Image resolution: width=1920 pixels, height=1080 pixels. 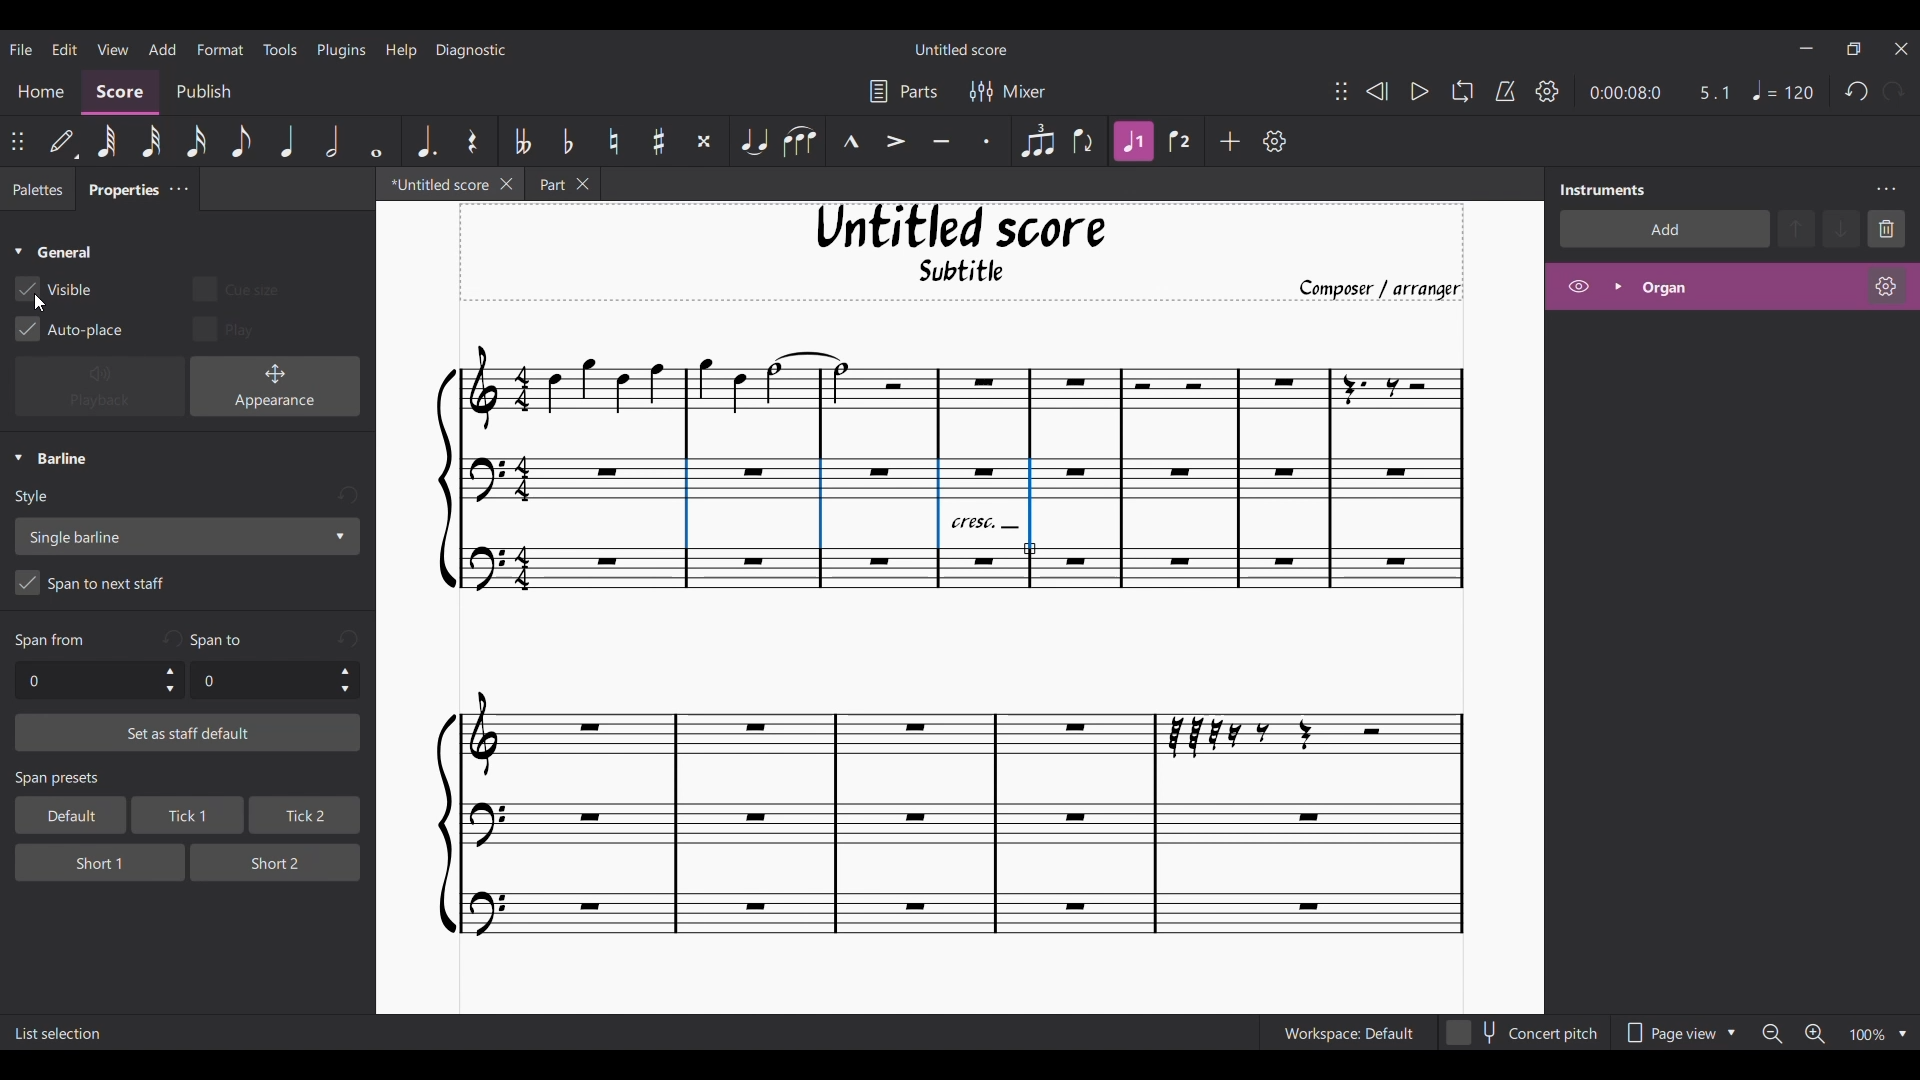 What do you see at coordinates (106, 143) in the screenshot?
I see `64th note` at bounding box center [106, 143].